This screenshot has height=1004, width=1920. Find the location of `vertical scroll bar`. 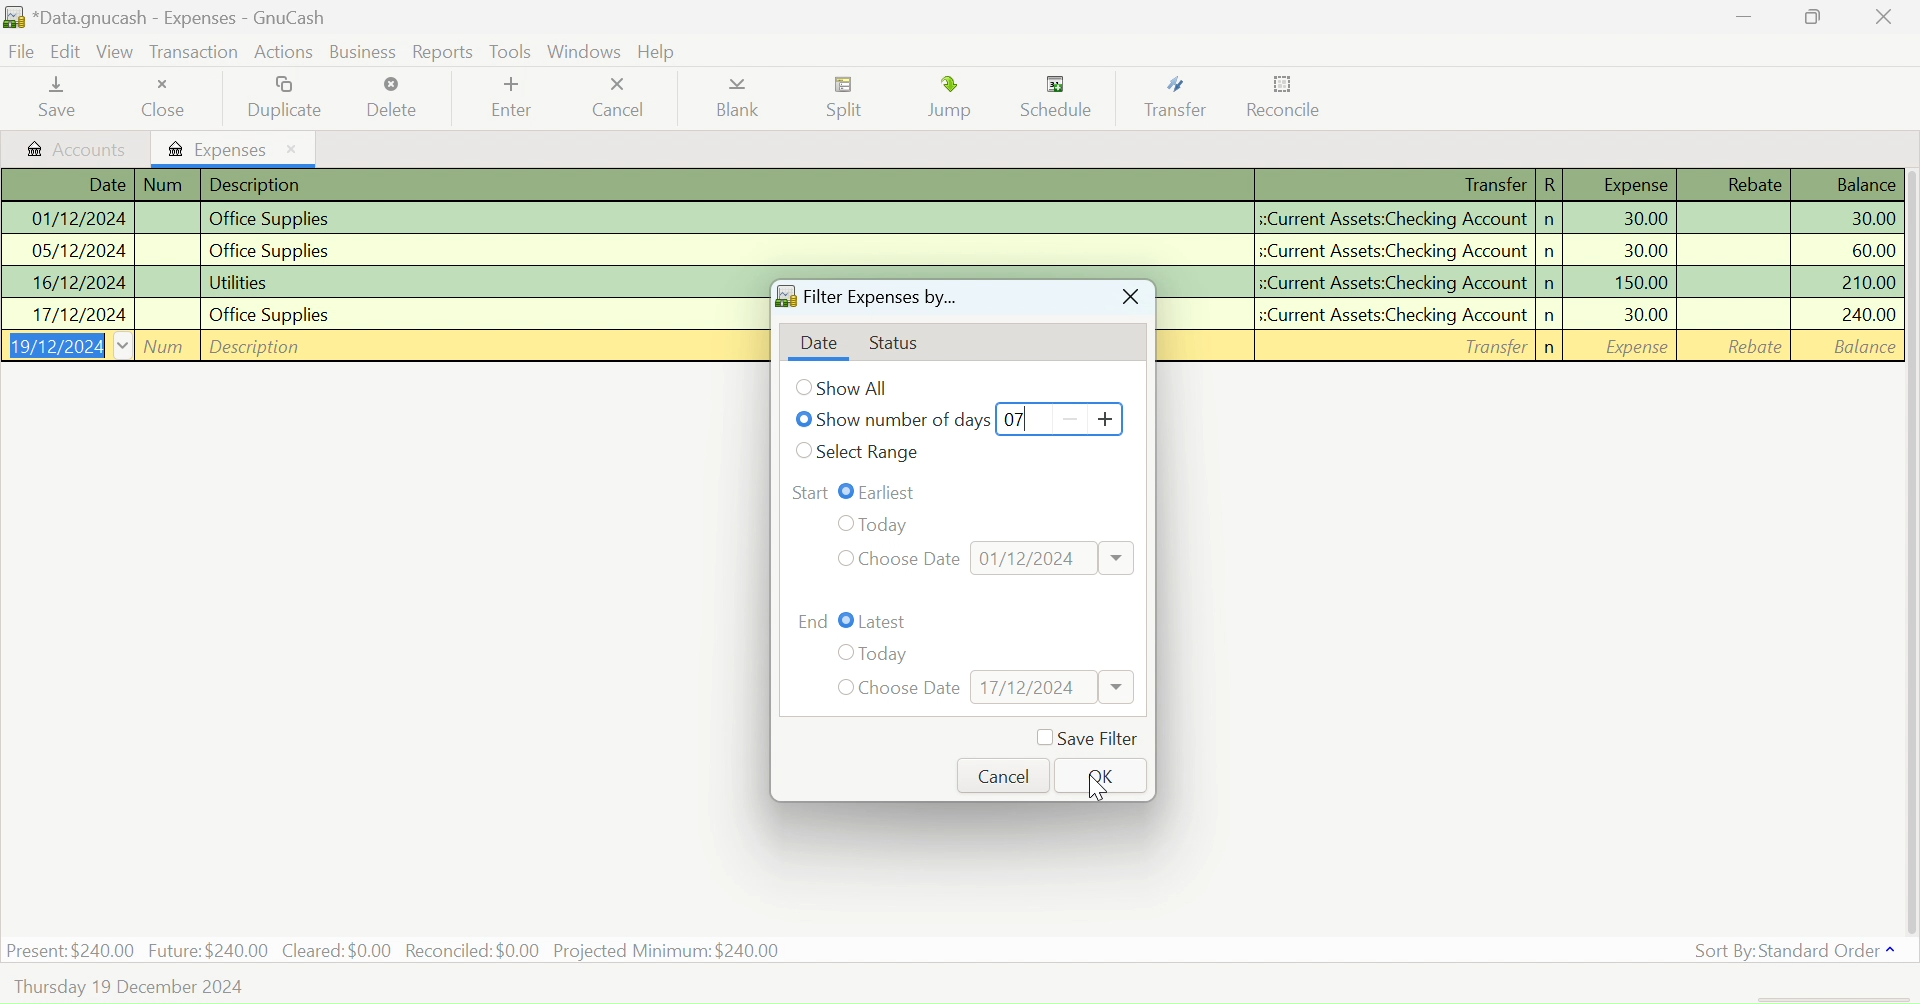

vertical scroll bar is located at coordinates (1908, 549).